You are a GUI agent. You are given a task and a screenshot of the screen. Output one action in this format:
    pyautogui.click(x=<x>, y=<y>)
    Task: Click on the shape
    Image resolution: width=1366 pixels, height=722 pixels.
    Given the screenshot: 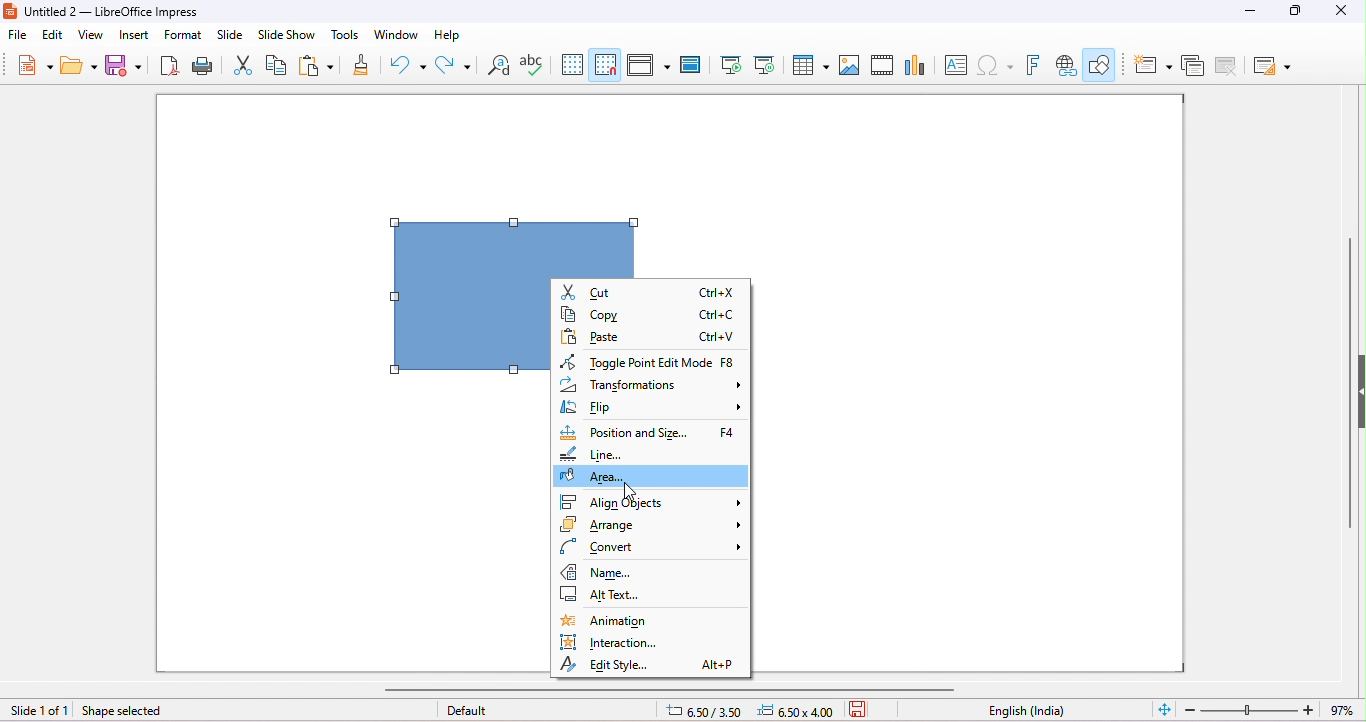 What is the action you would take?
    pyautogui.click(x=512, y=248)
    